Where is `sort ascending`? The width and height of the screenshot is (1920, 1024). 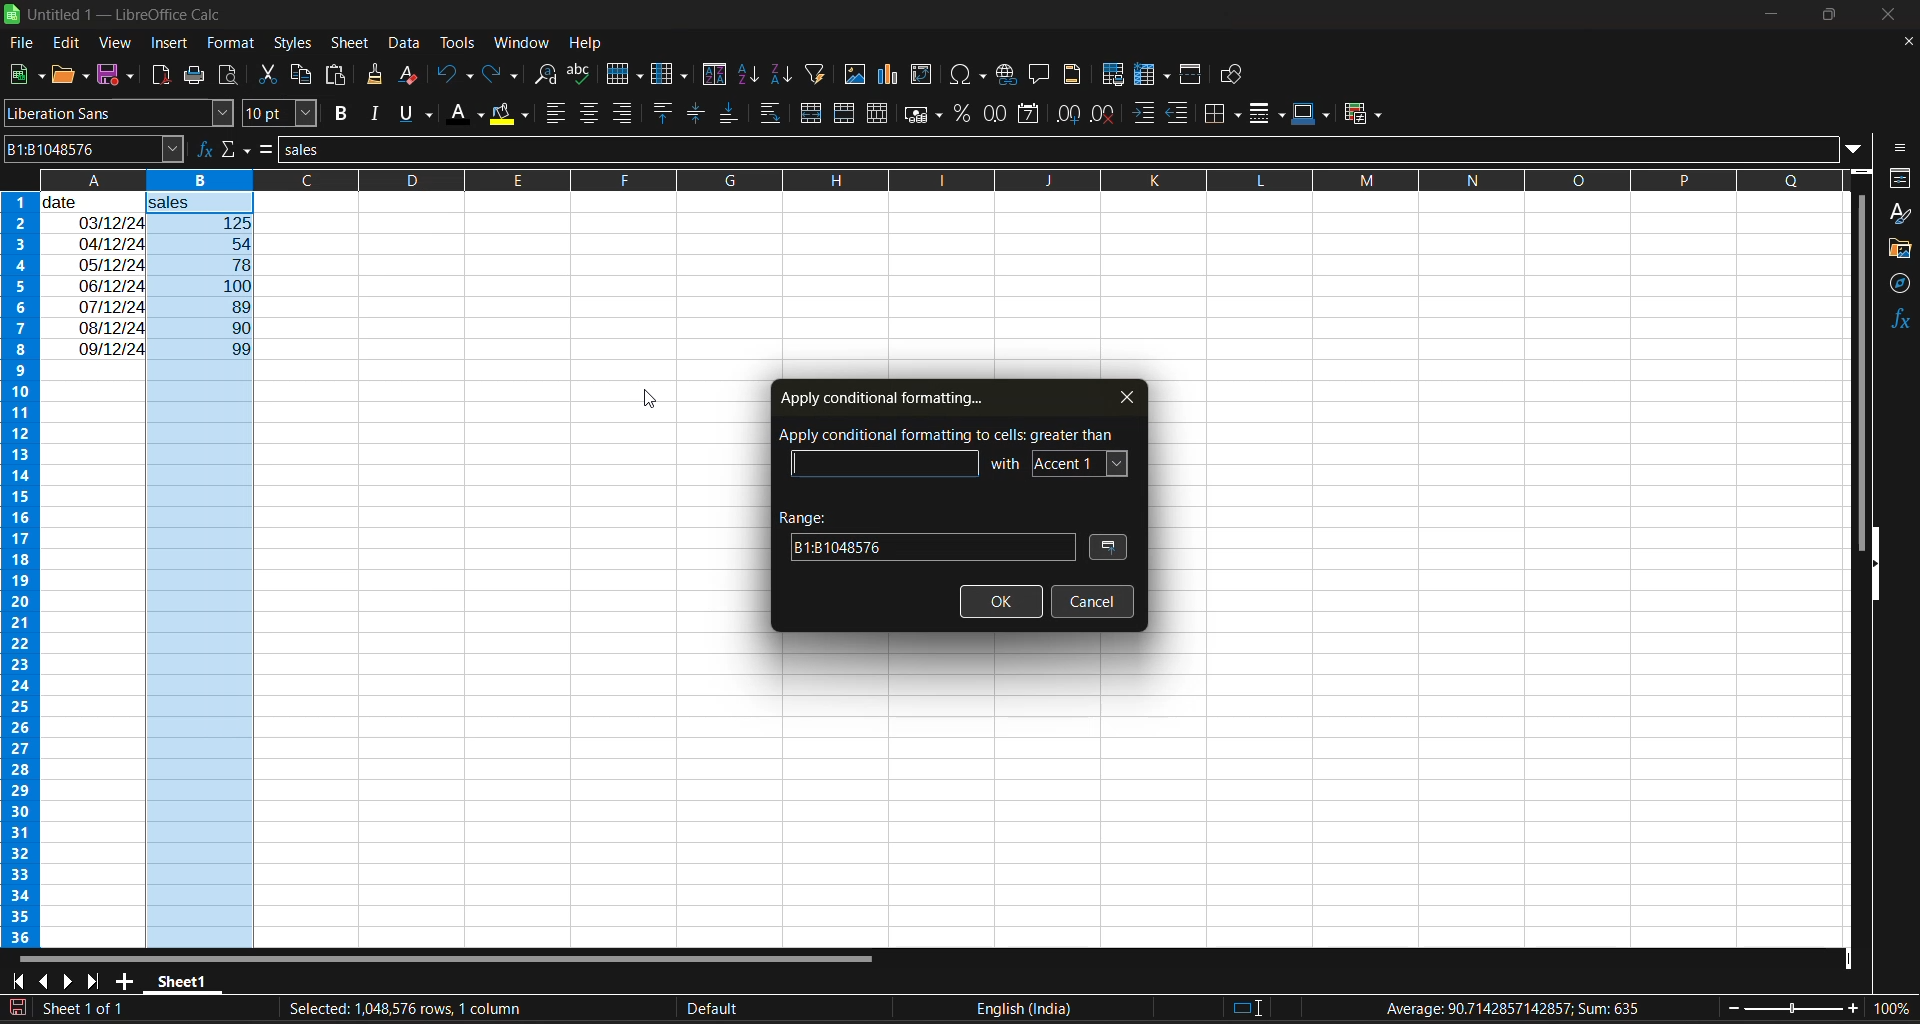
sort ascending is located at coordinates (753, 75).